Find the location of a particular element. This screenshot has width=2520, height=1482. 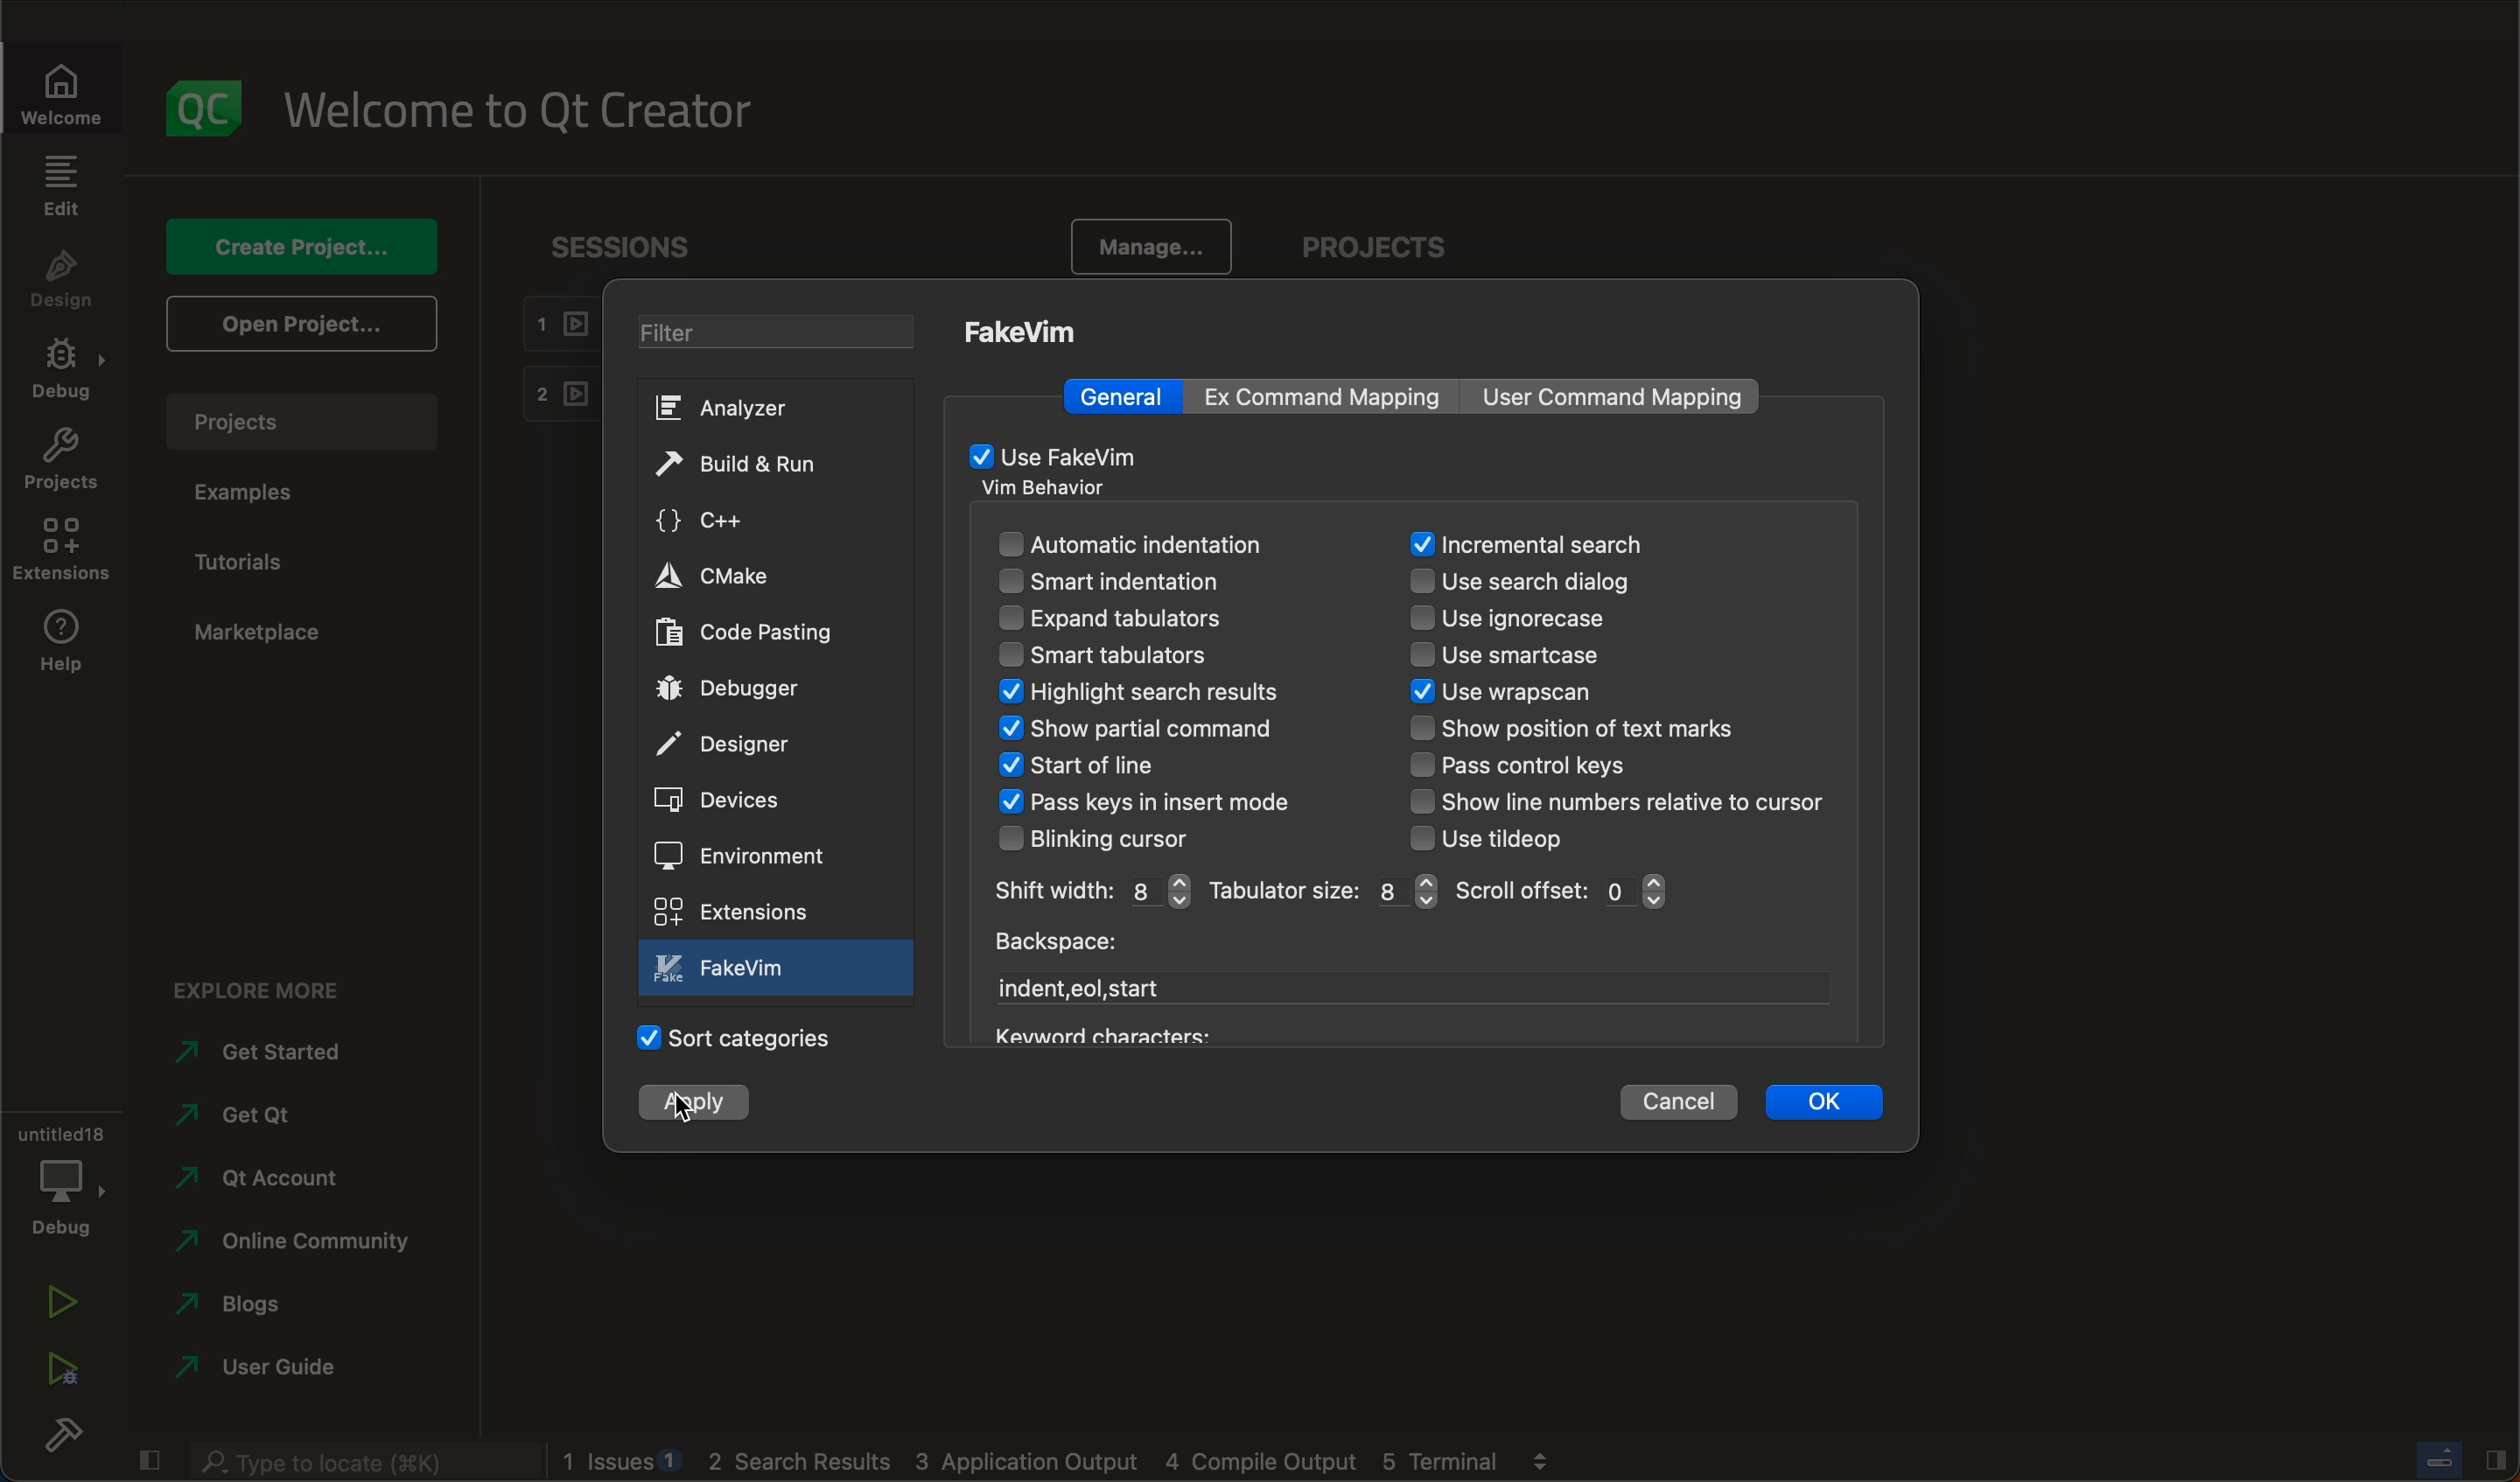

clicked is located at coordinates (697, 1105).